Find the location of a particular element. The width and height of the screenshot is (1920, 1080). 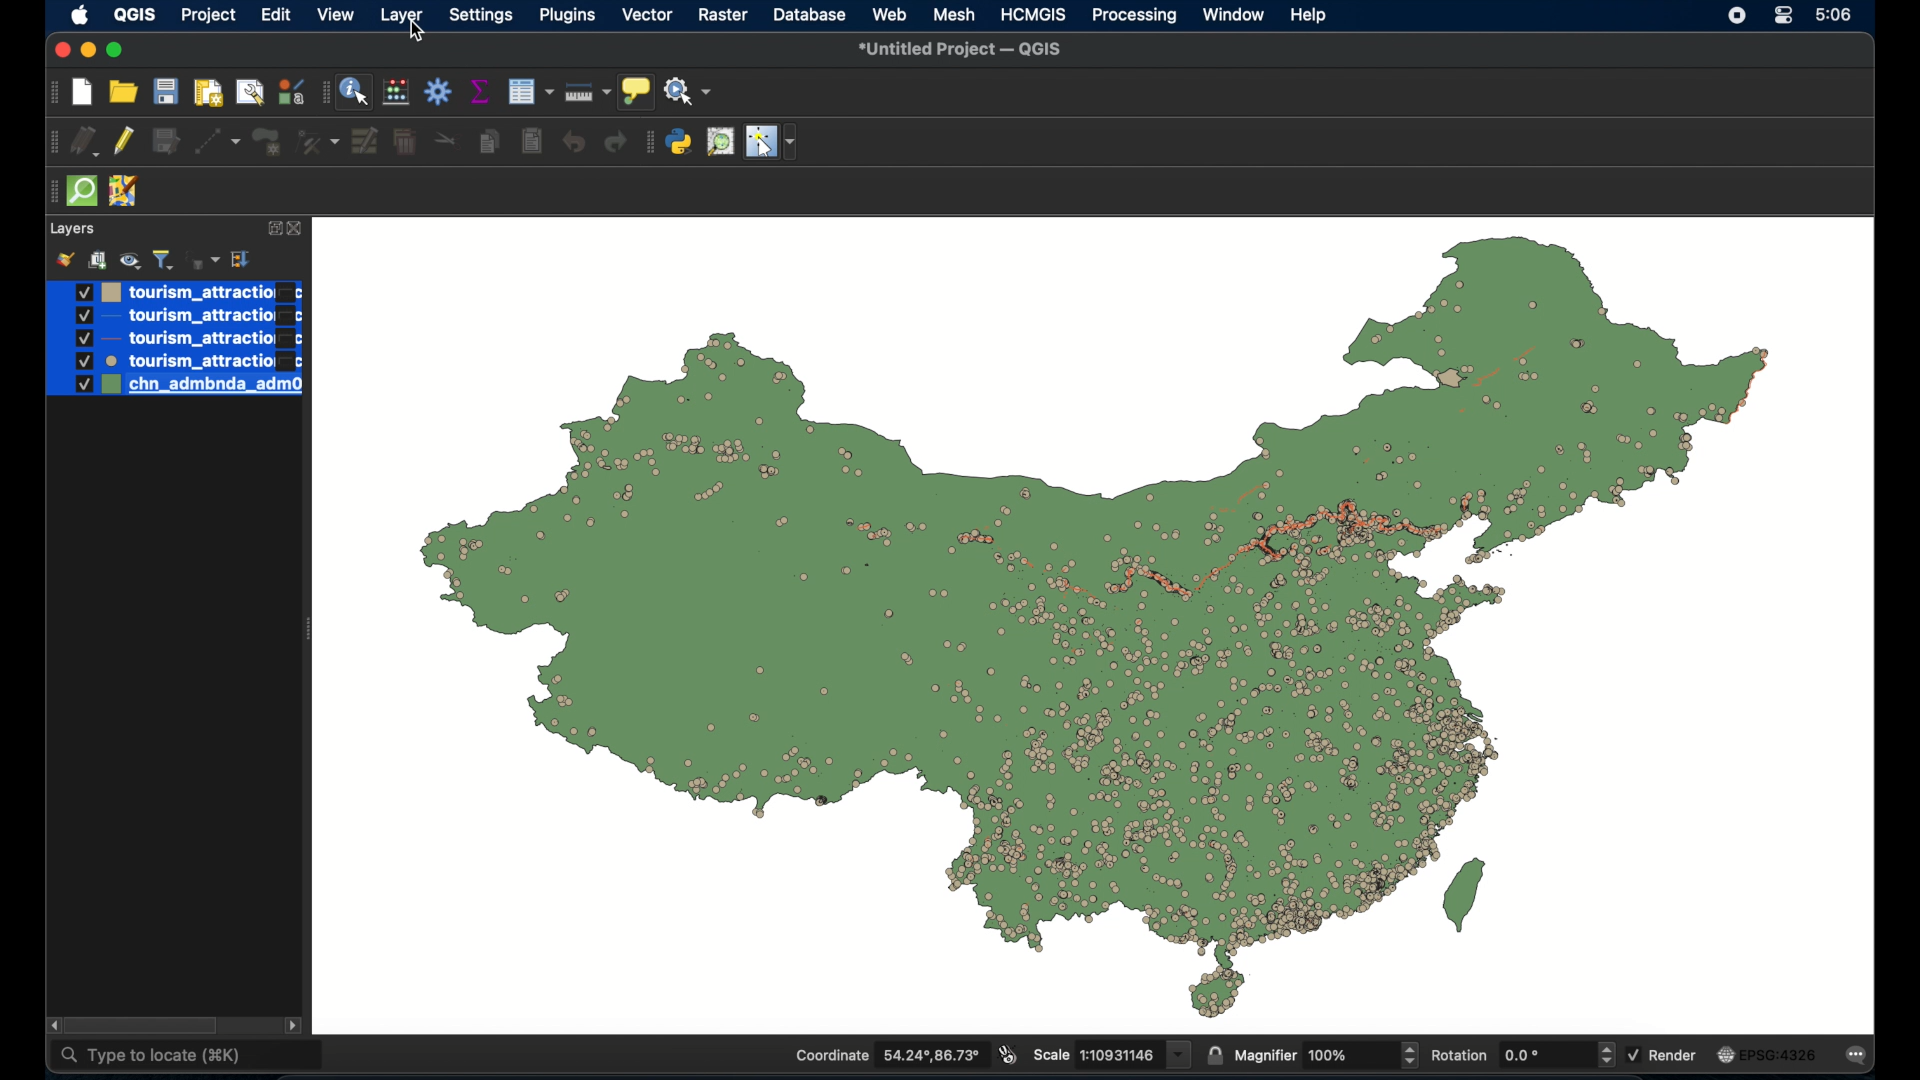

delete selected  is located at coordinates (404, 142).